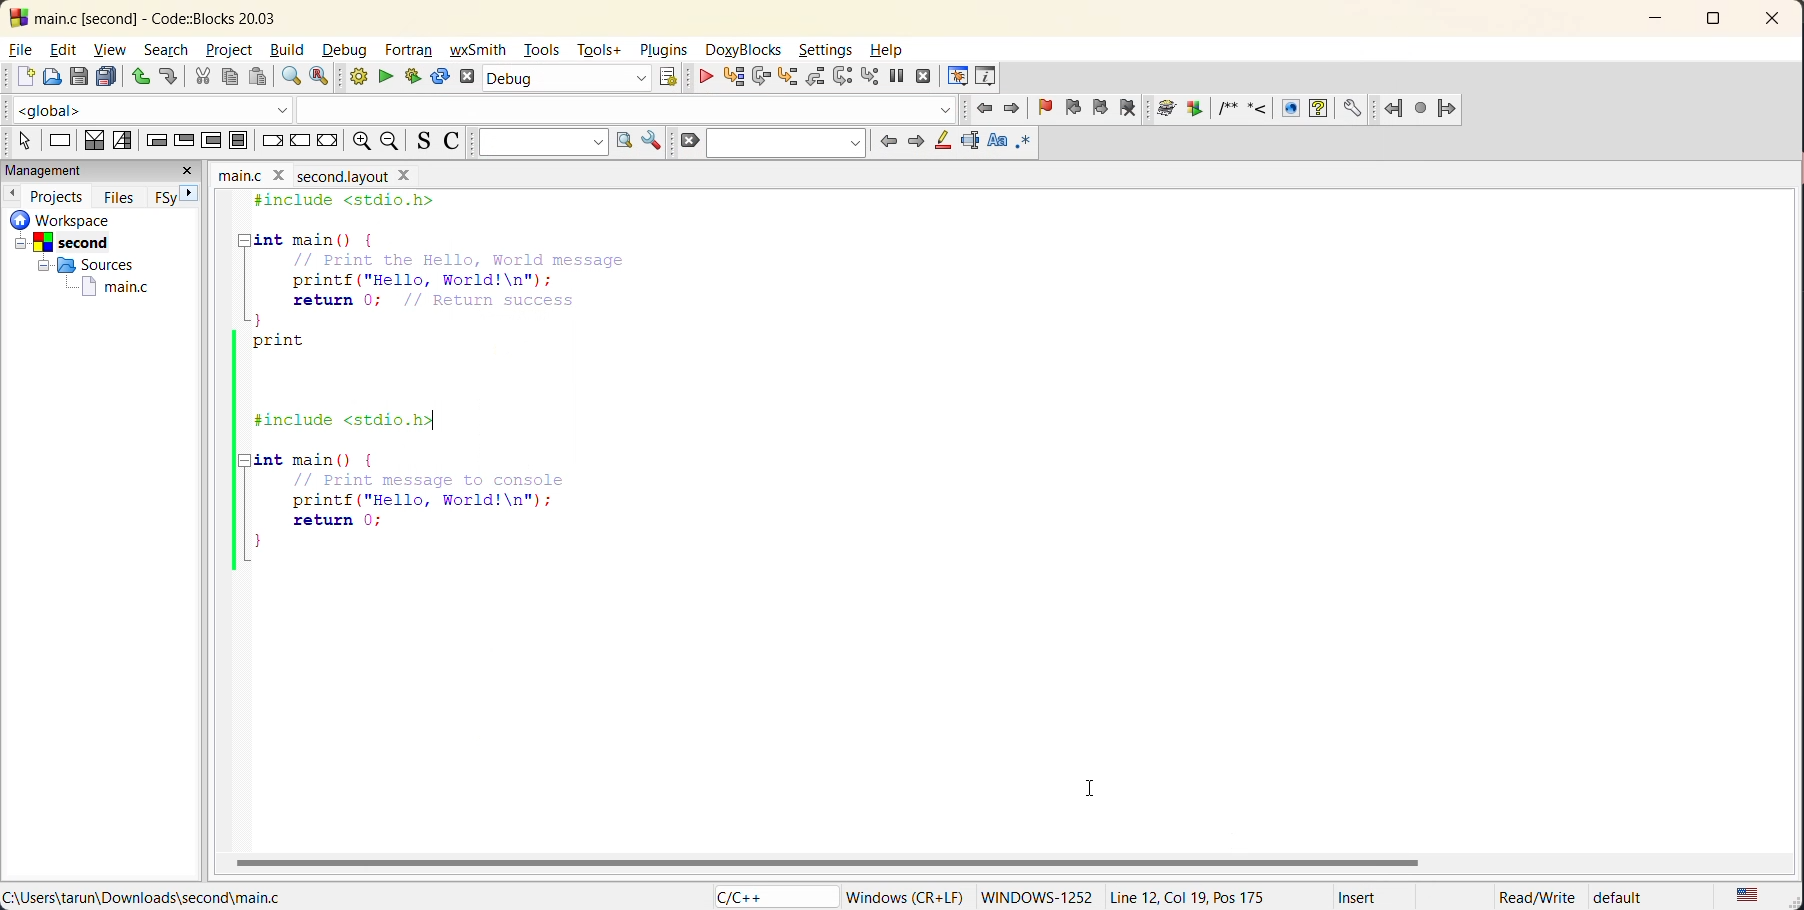  What do you see at coordinates (889, 143) in the screenshot?
I see `previous` at bounding box center [889, 143].